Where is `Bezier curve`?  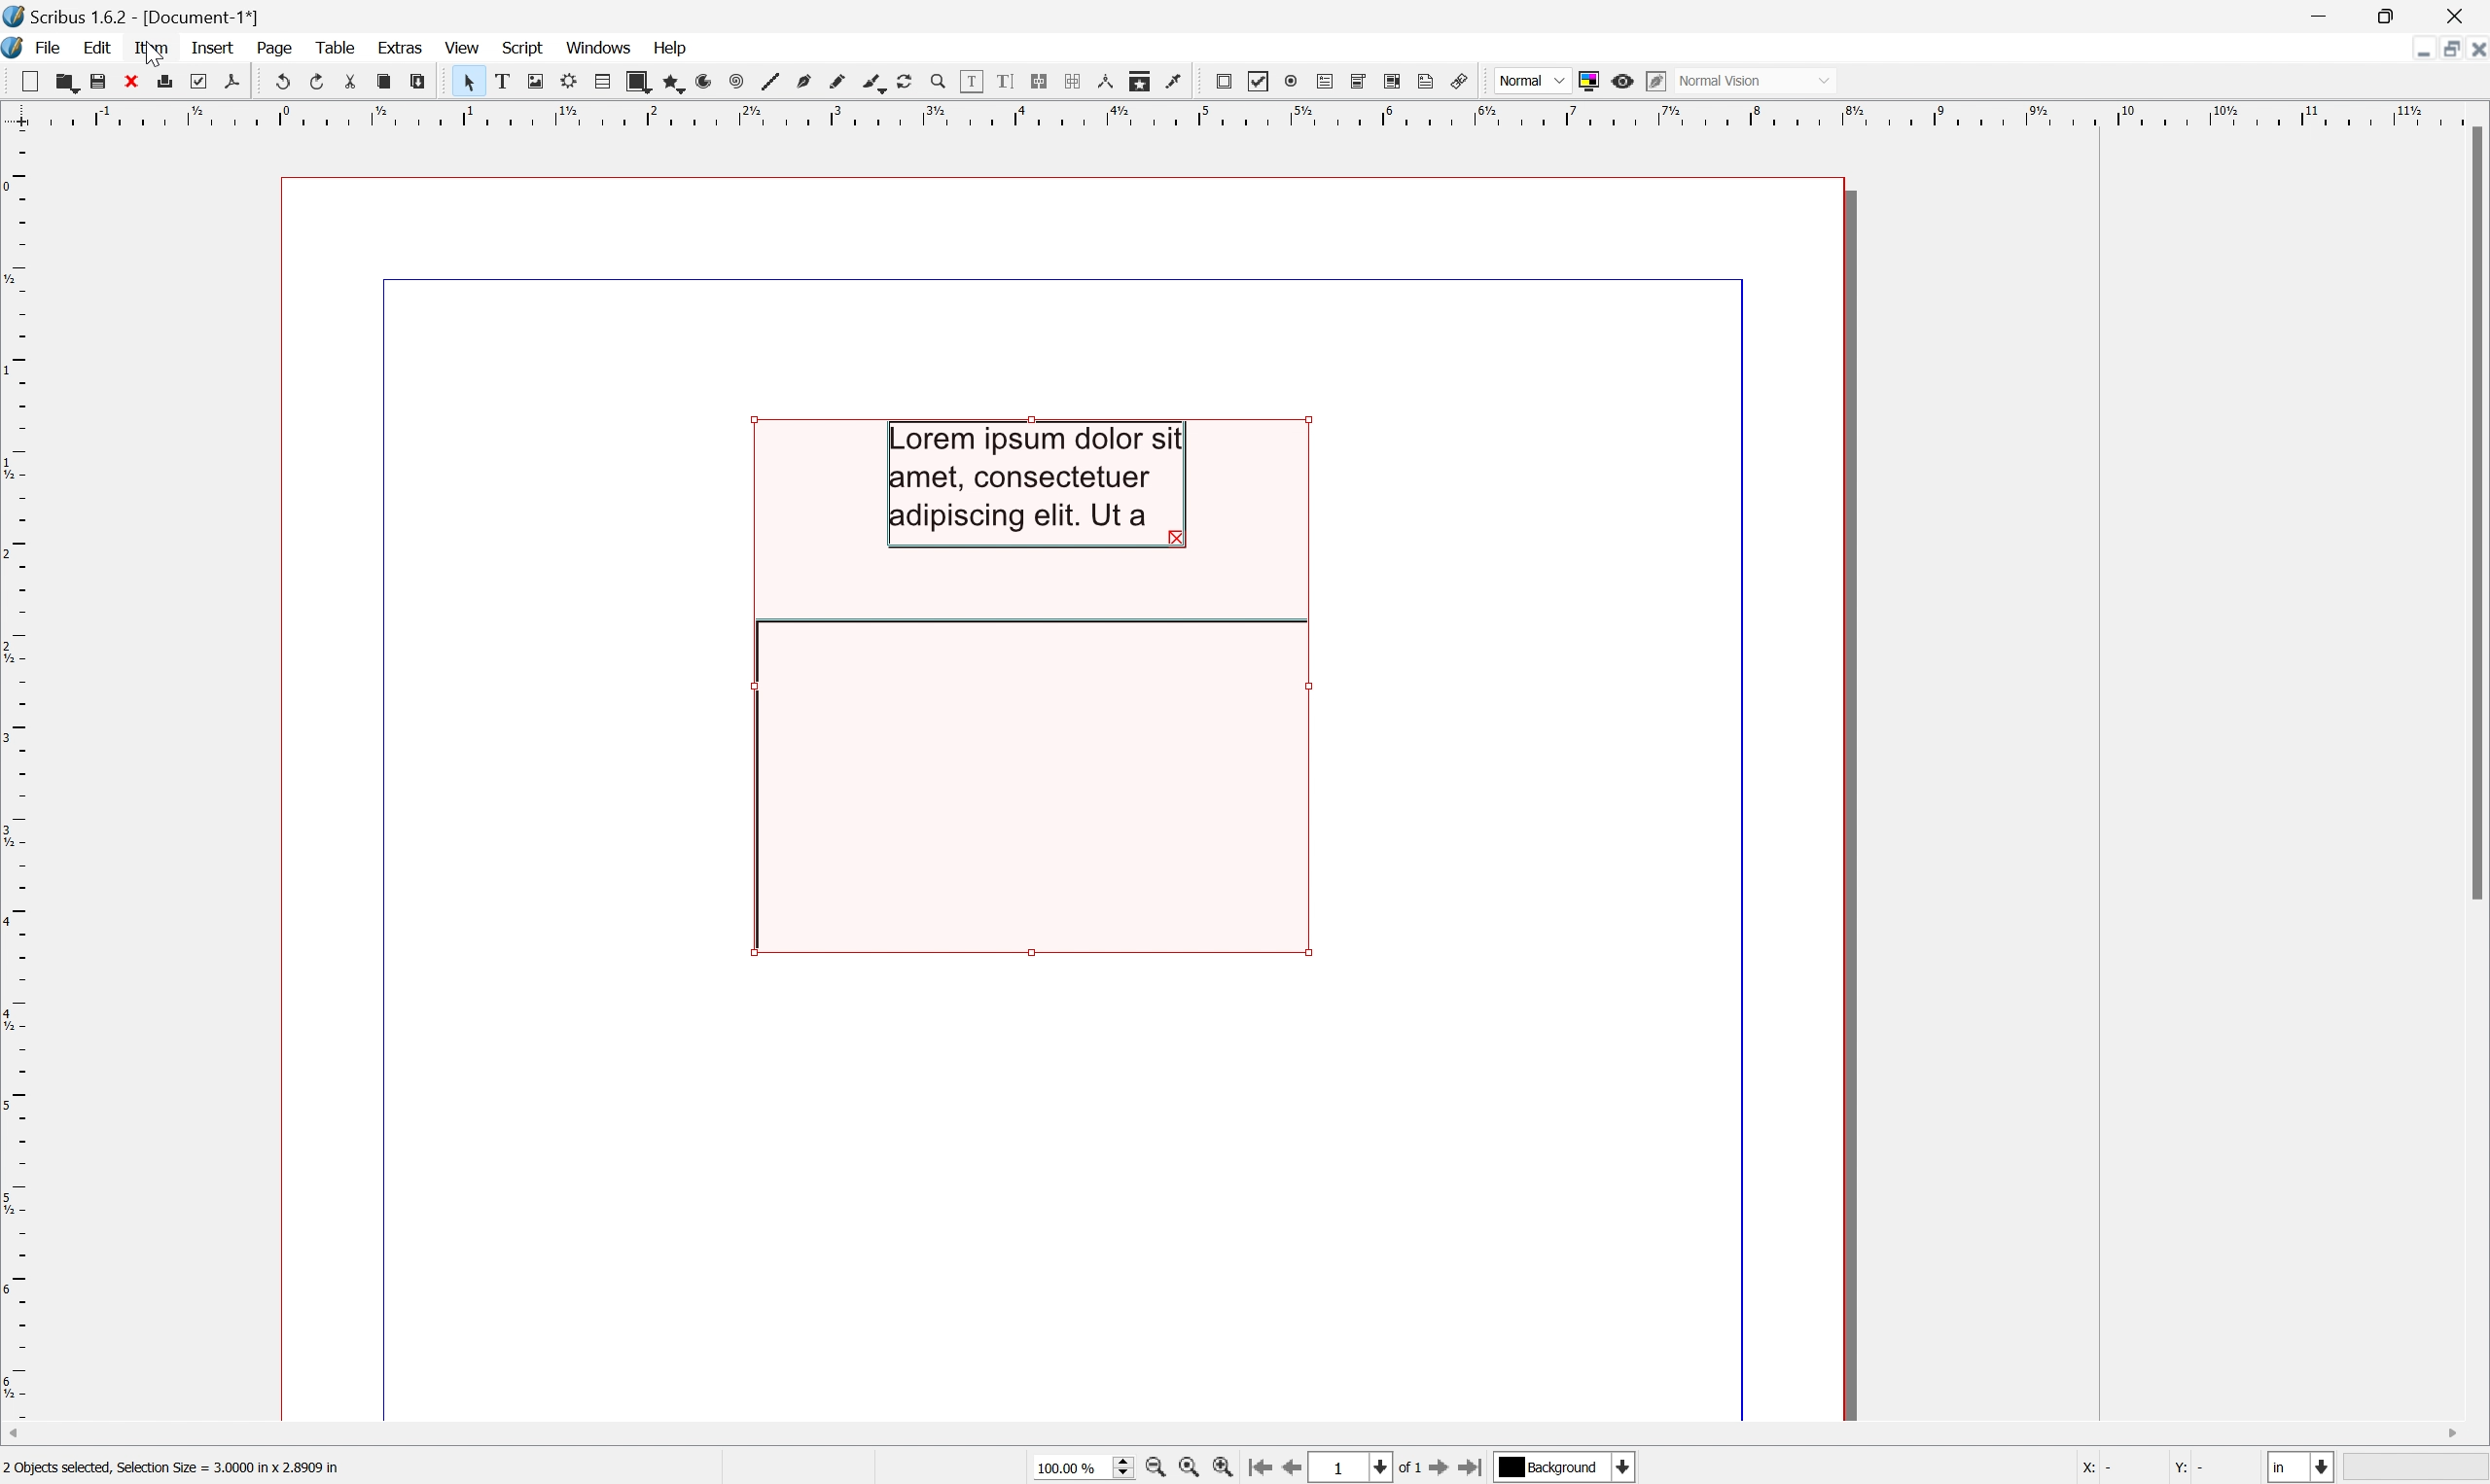 Bezier curve is located at coordinates (799, 85).